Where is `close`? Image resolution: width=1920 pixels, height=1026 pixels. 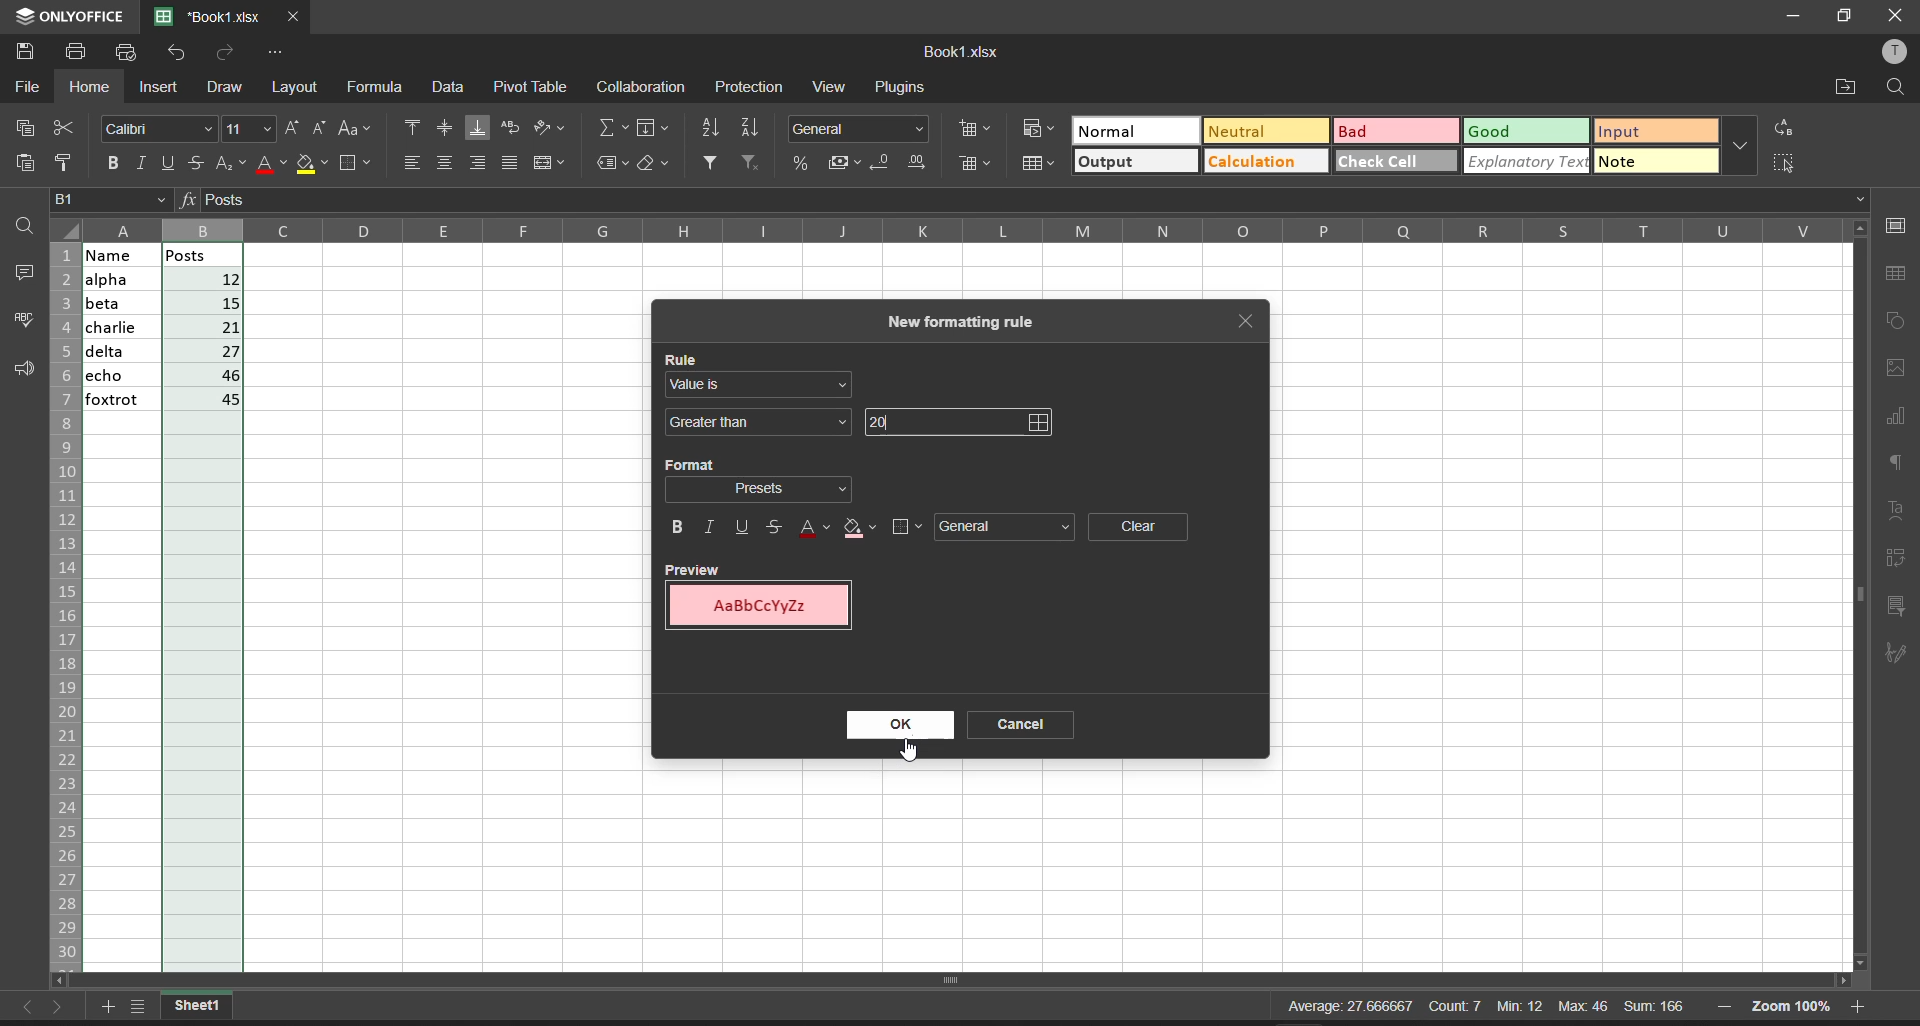 close is located at coordinates (1900, 15).